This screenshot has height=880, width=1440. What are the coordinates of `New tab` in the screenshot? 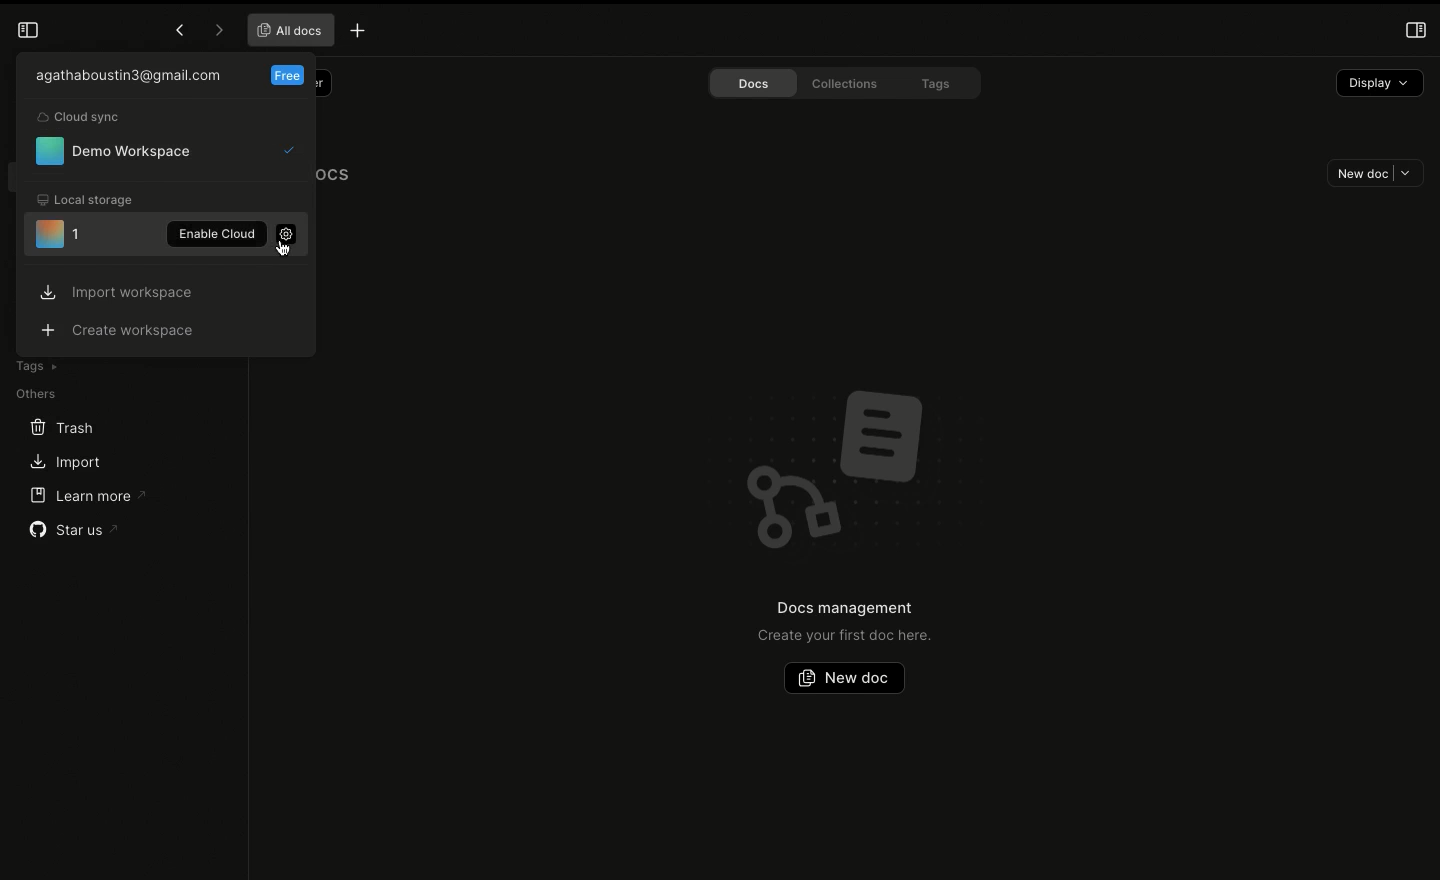 It's located at (358, 30).